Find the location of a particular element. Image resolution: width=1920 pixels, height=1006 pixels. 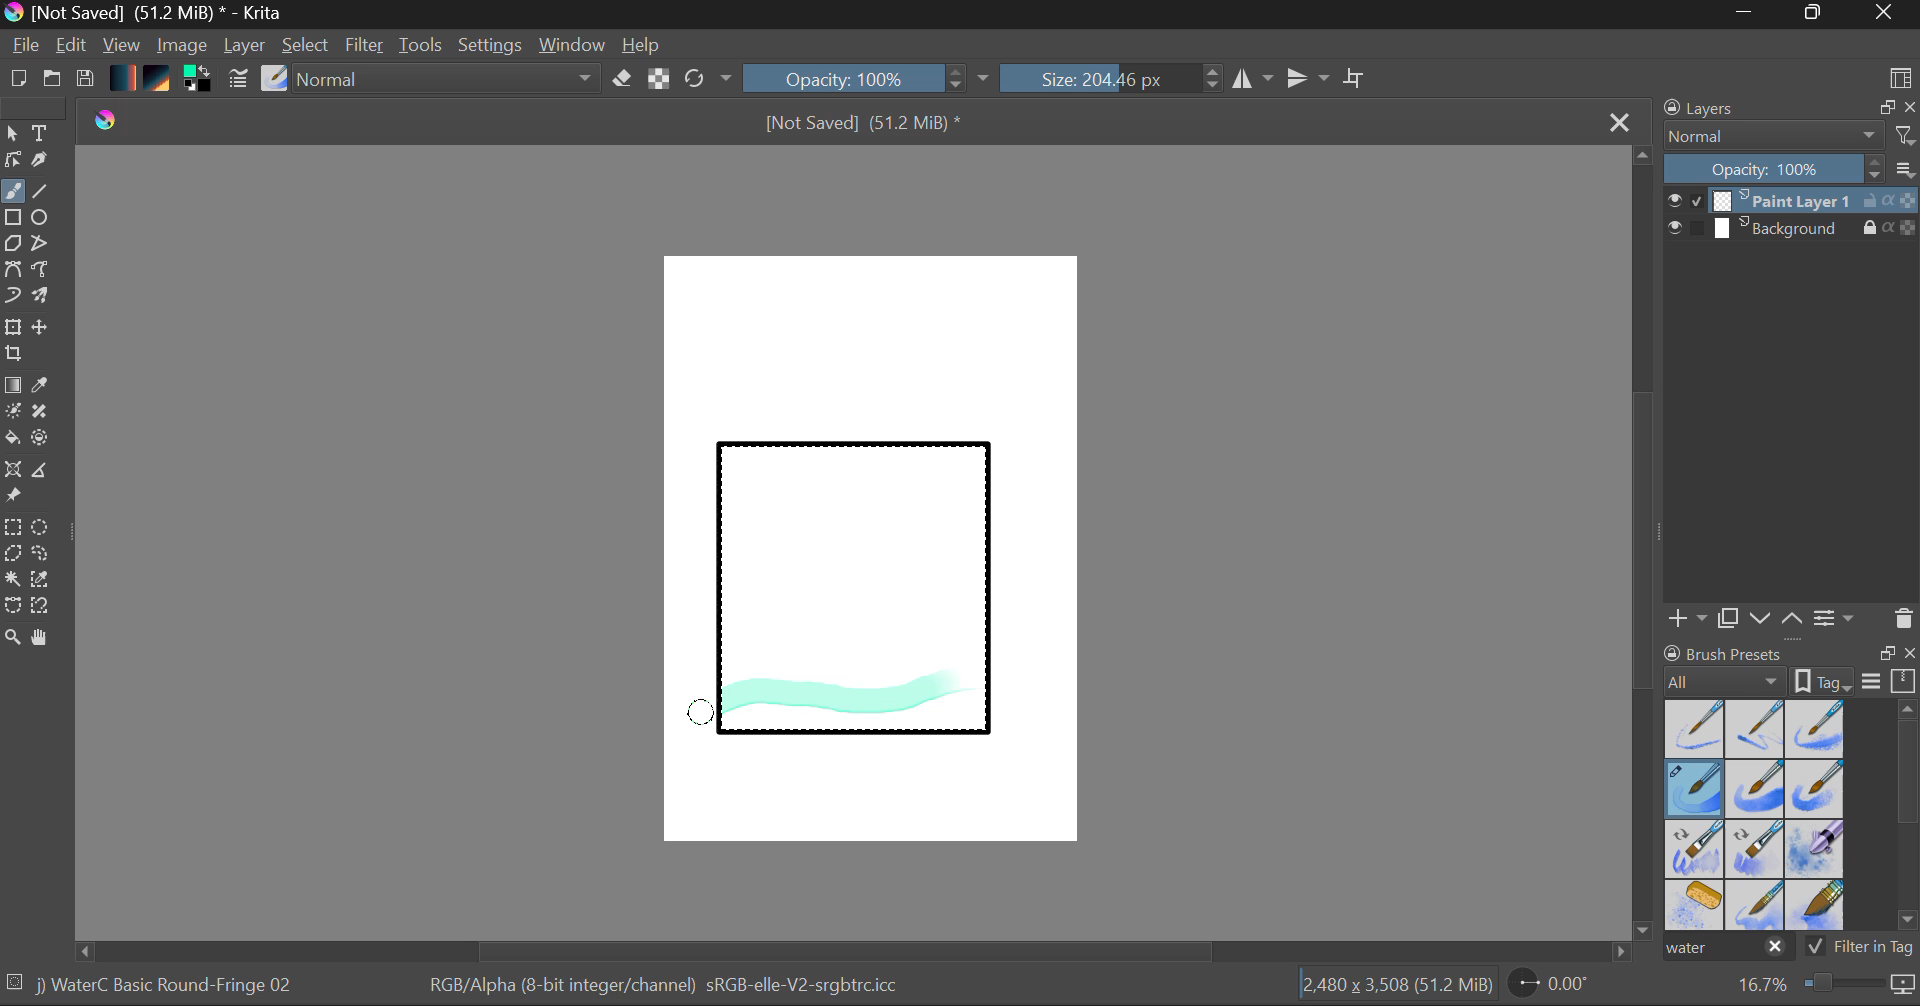

Water C - Grunge is located at coordinates (1816, 789).